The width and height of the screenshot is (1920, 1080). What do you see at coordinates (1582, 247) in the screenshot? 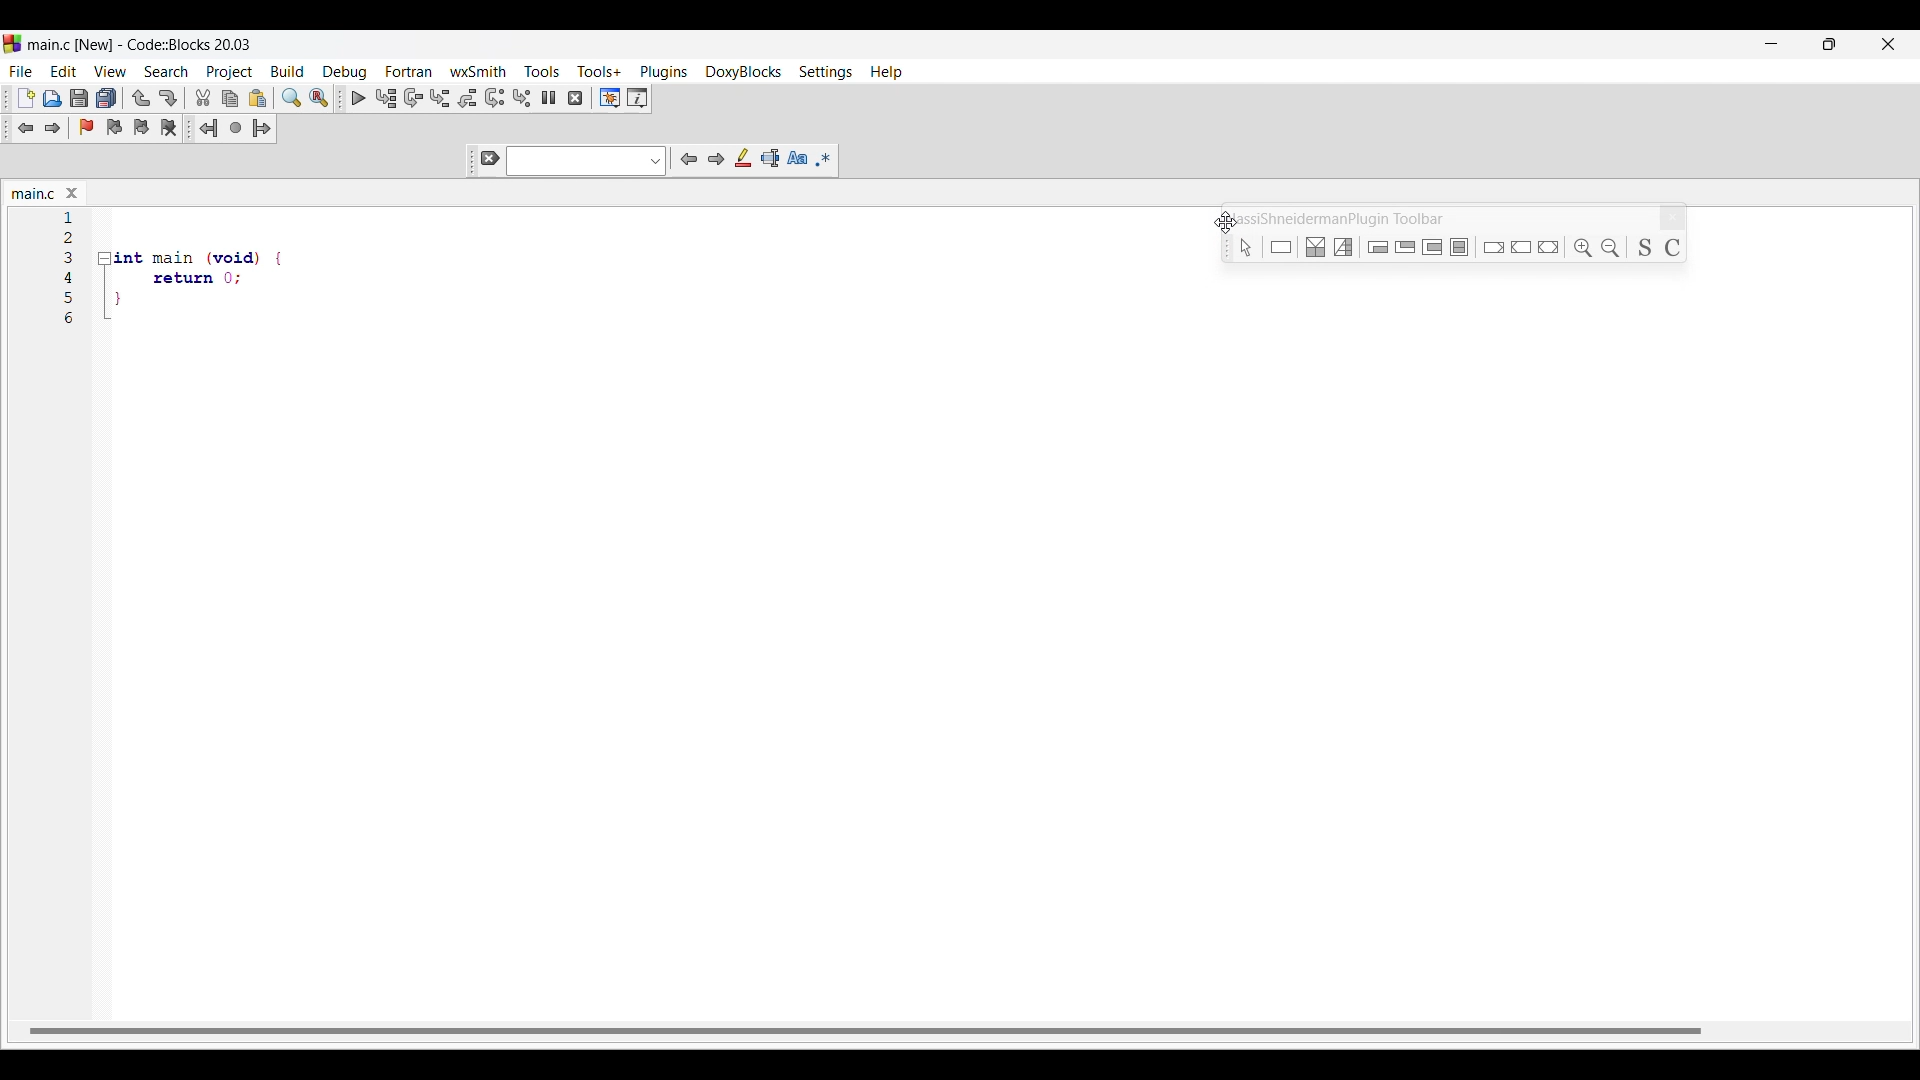
I see `` at bounding box center [1582, 247].